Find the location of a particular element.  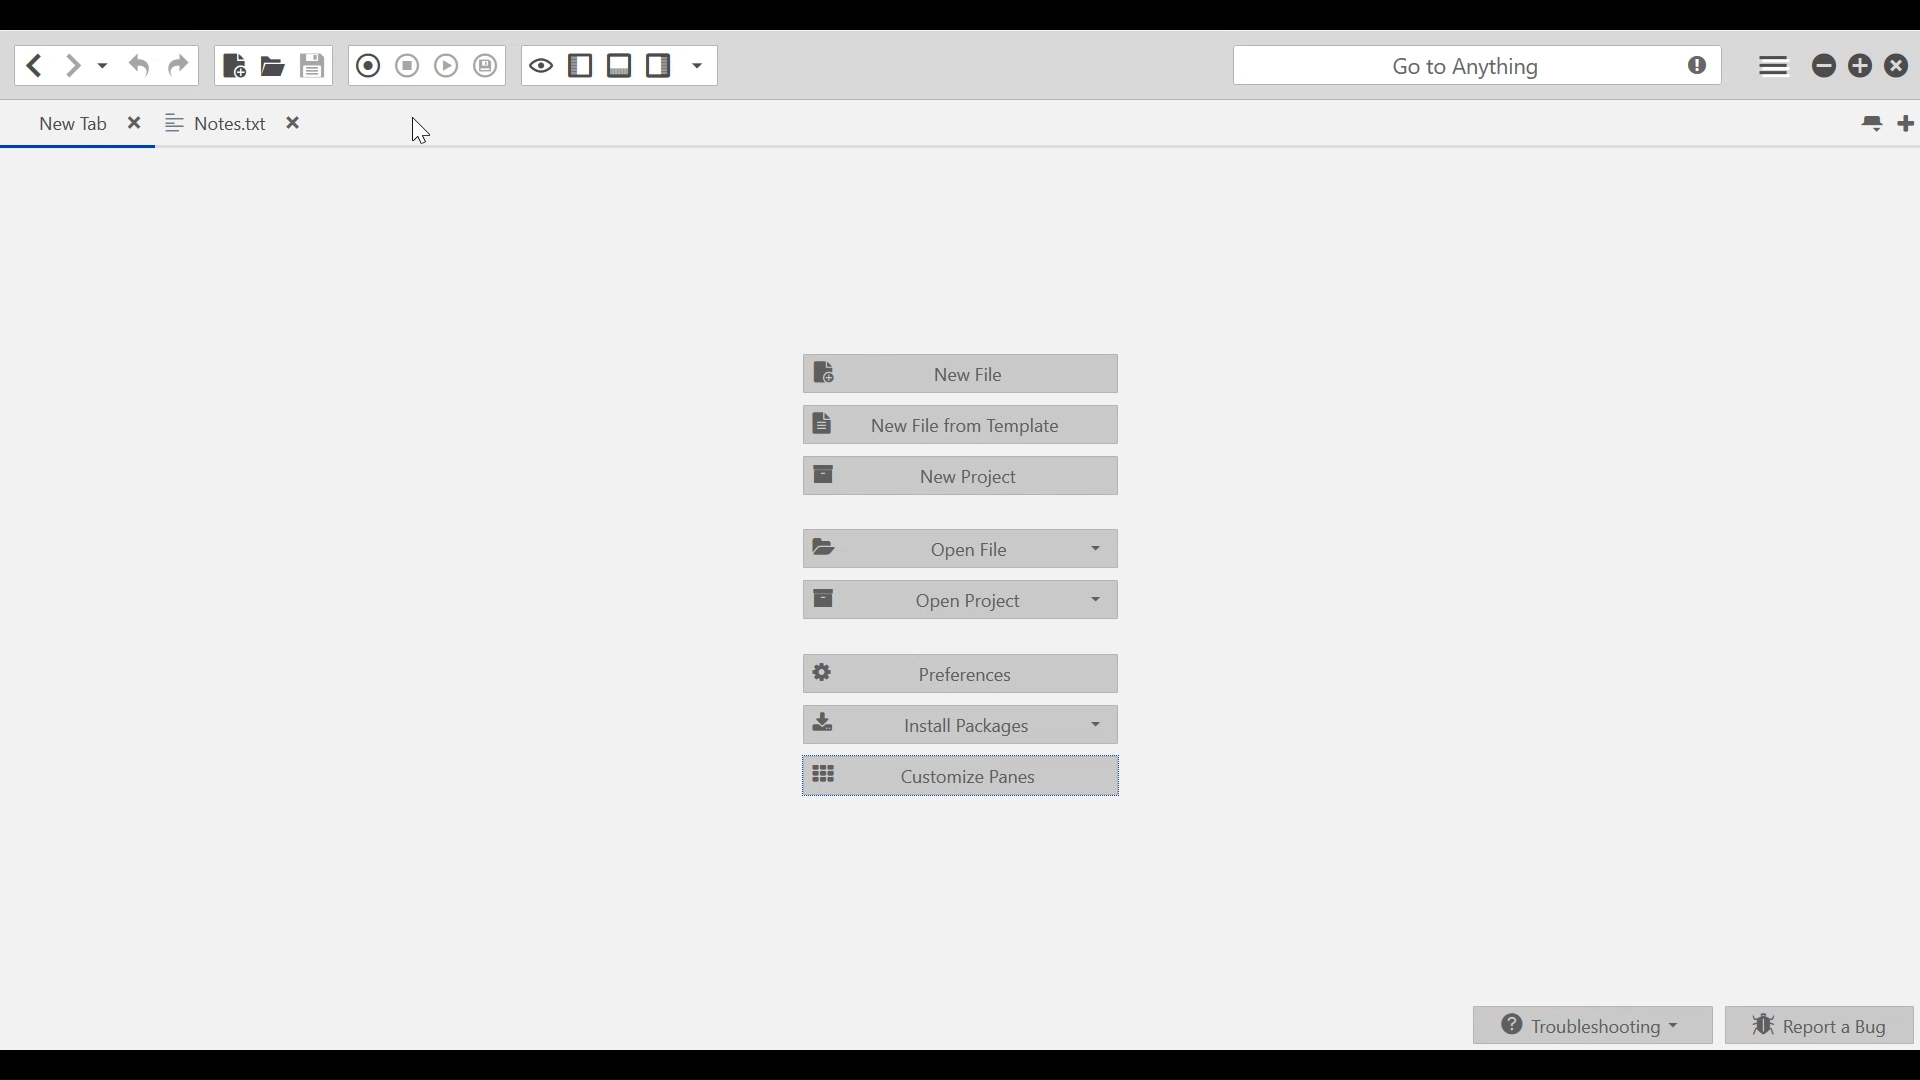

New File from template is located at coordinates (959, 426).